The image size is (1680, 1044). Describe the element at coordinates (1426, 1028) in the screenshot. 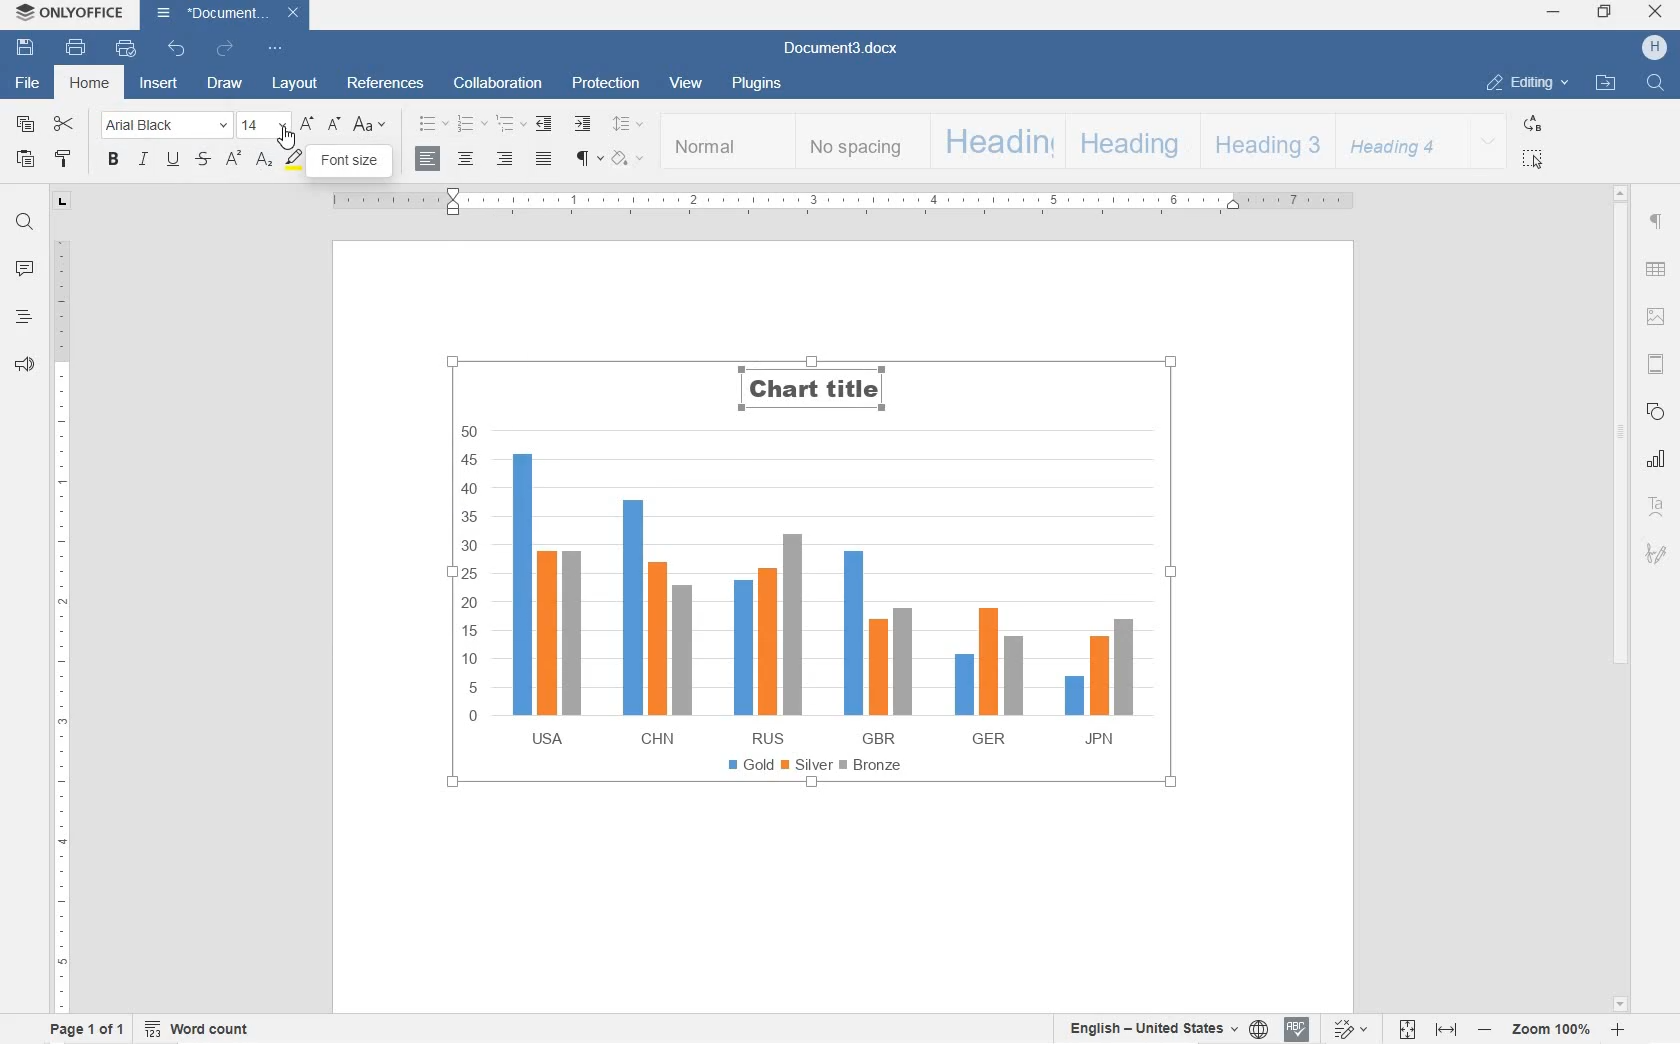

I see `FIT TO PAGE OR WIDTH` at that location.